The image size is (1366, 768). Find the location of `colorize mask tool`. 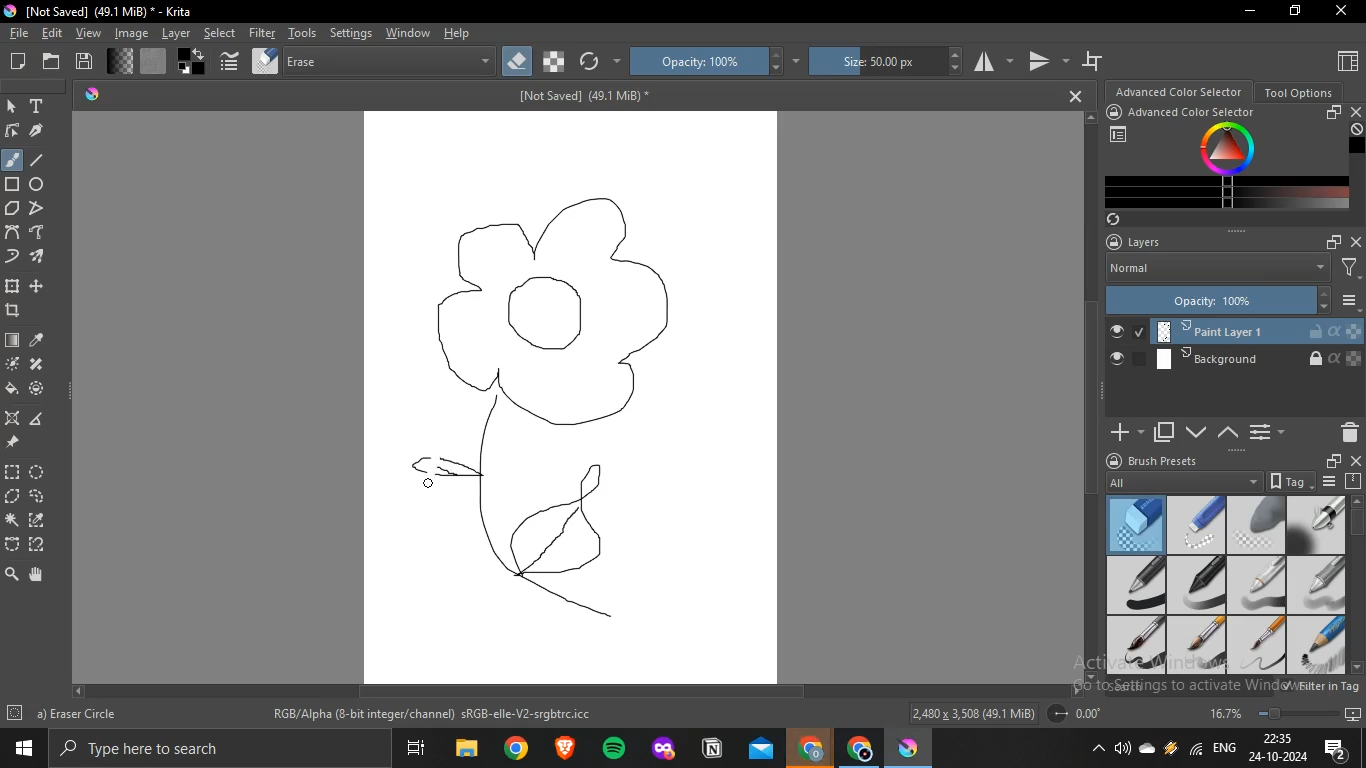

colorize mask tool is located at coordinates (10, 365).